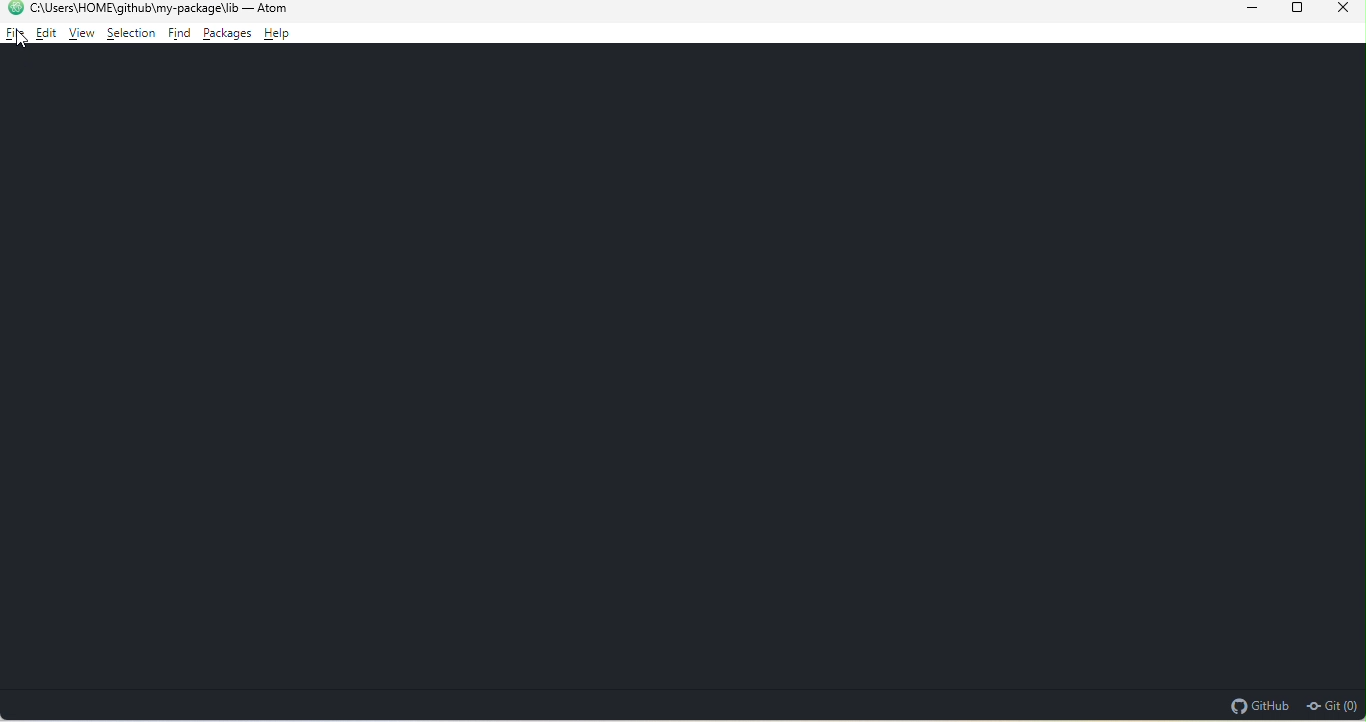 Image resolution: width=1366 pixels, height=722 pixels. What do you see at coordinates (134, 8) in the screenshot?
I see `directory path name` at bounding box center [134, 8].